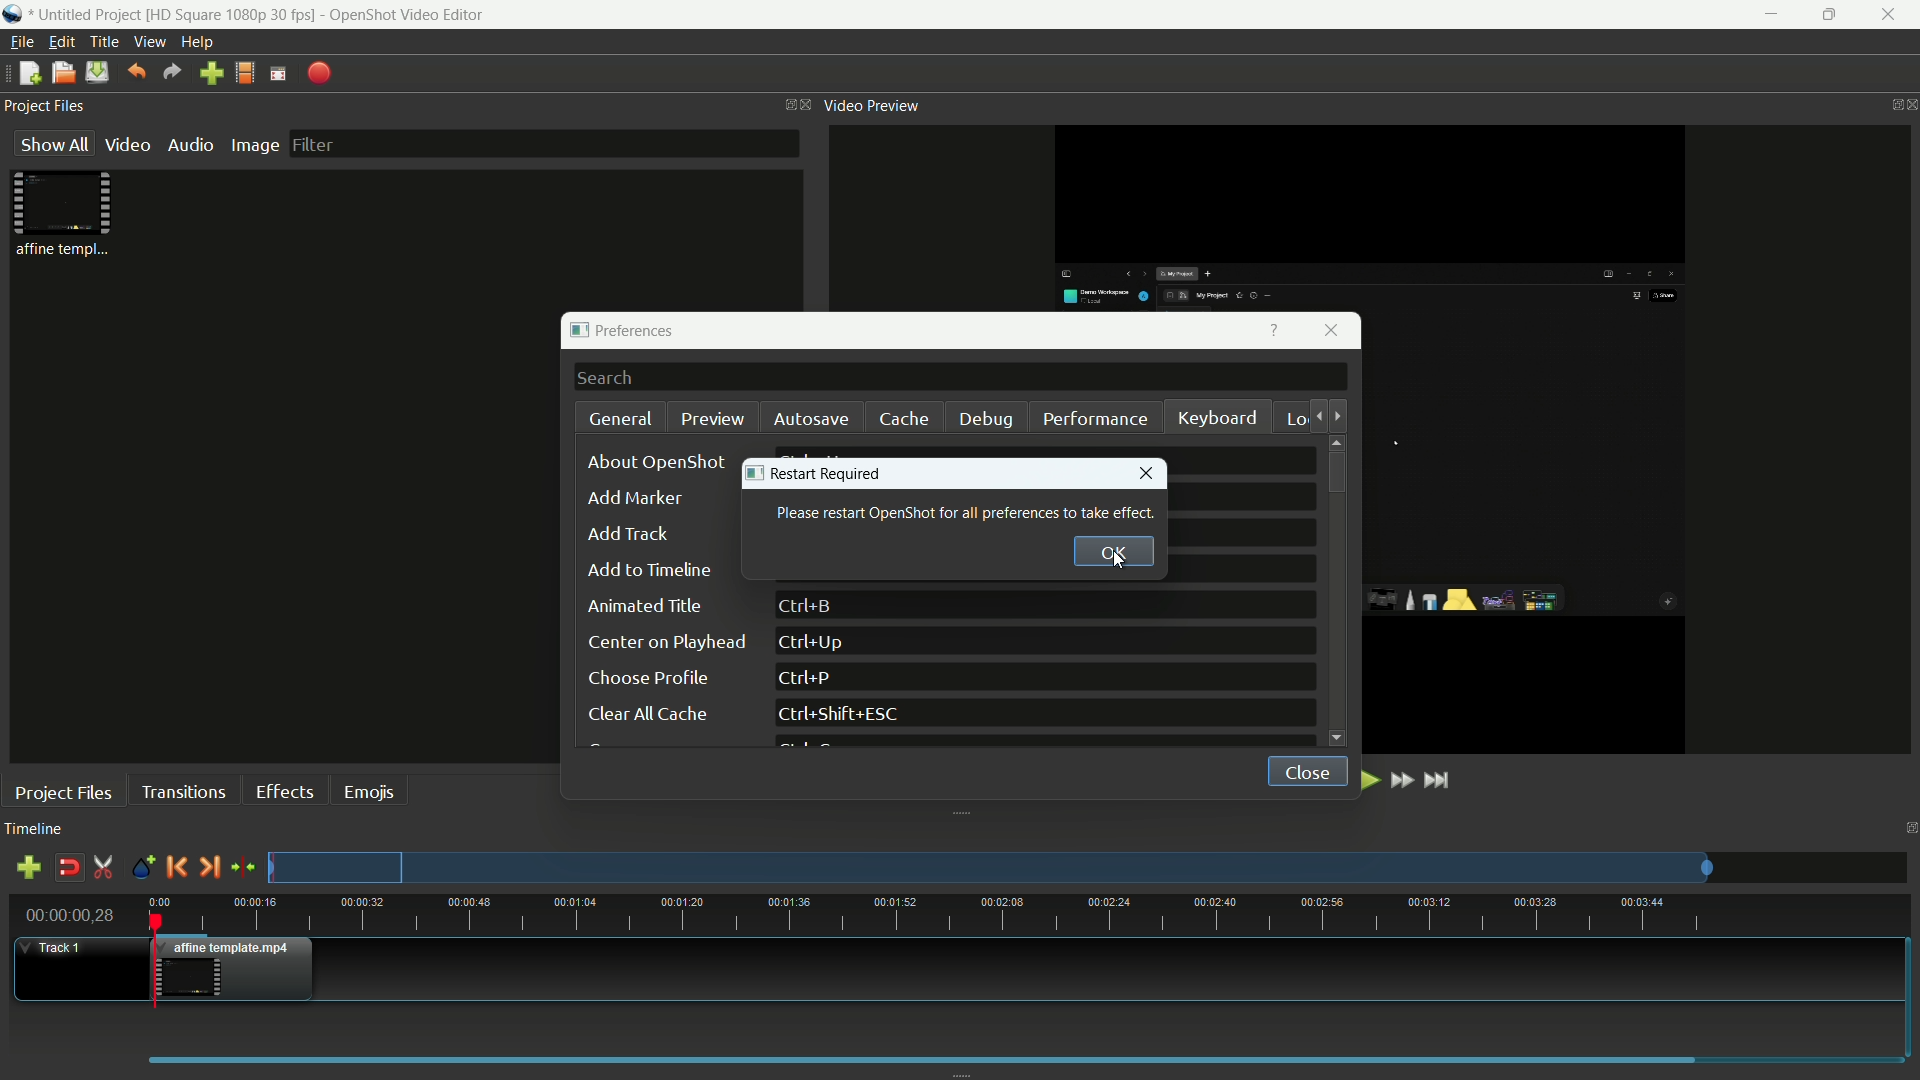 The height and width of the screenshot is (1080, 1920). Describe the element at coordinates (1441, 779) in the screenshot. I see `jump to end` at that location.